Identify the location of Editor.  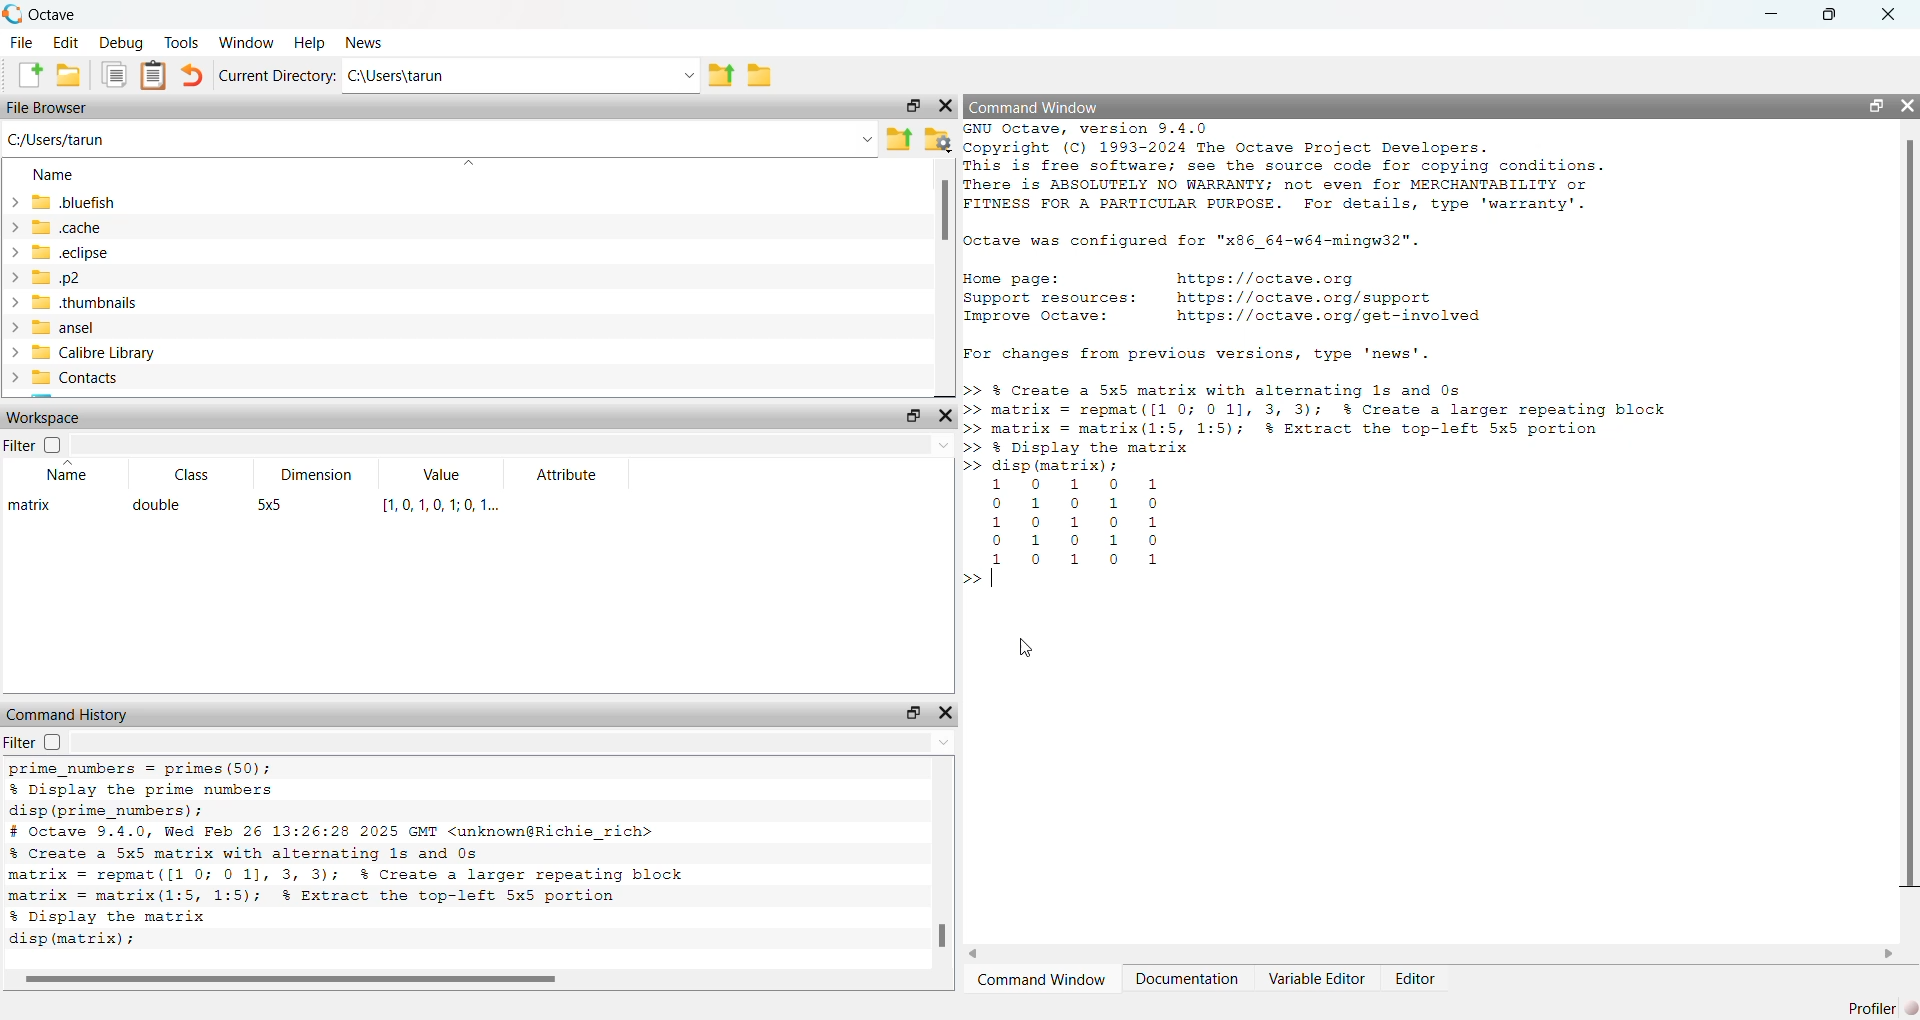
(1416, 979).